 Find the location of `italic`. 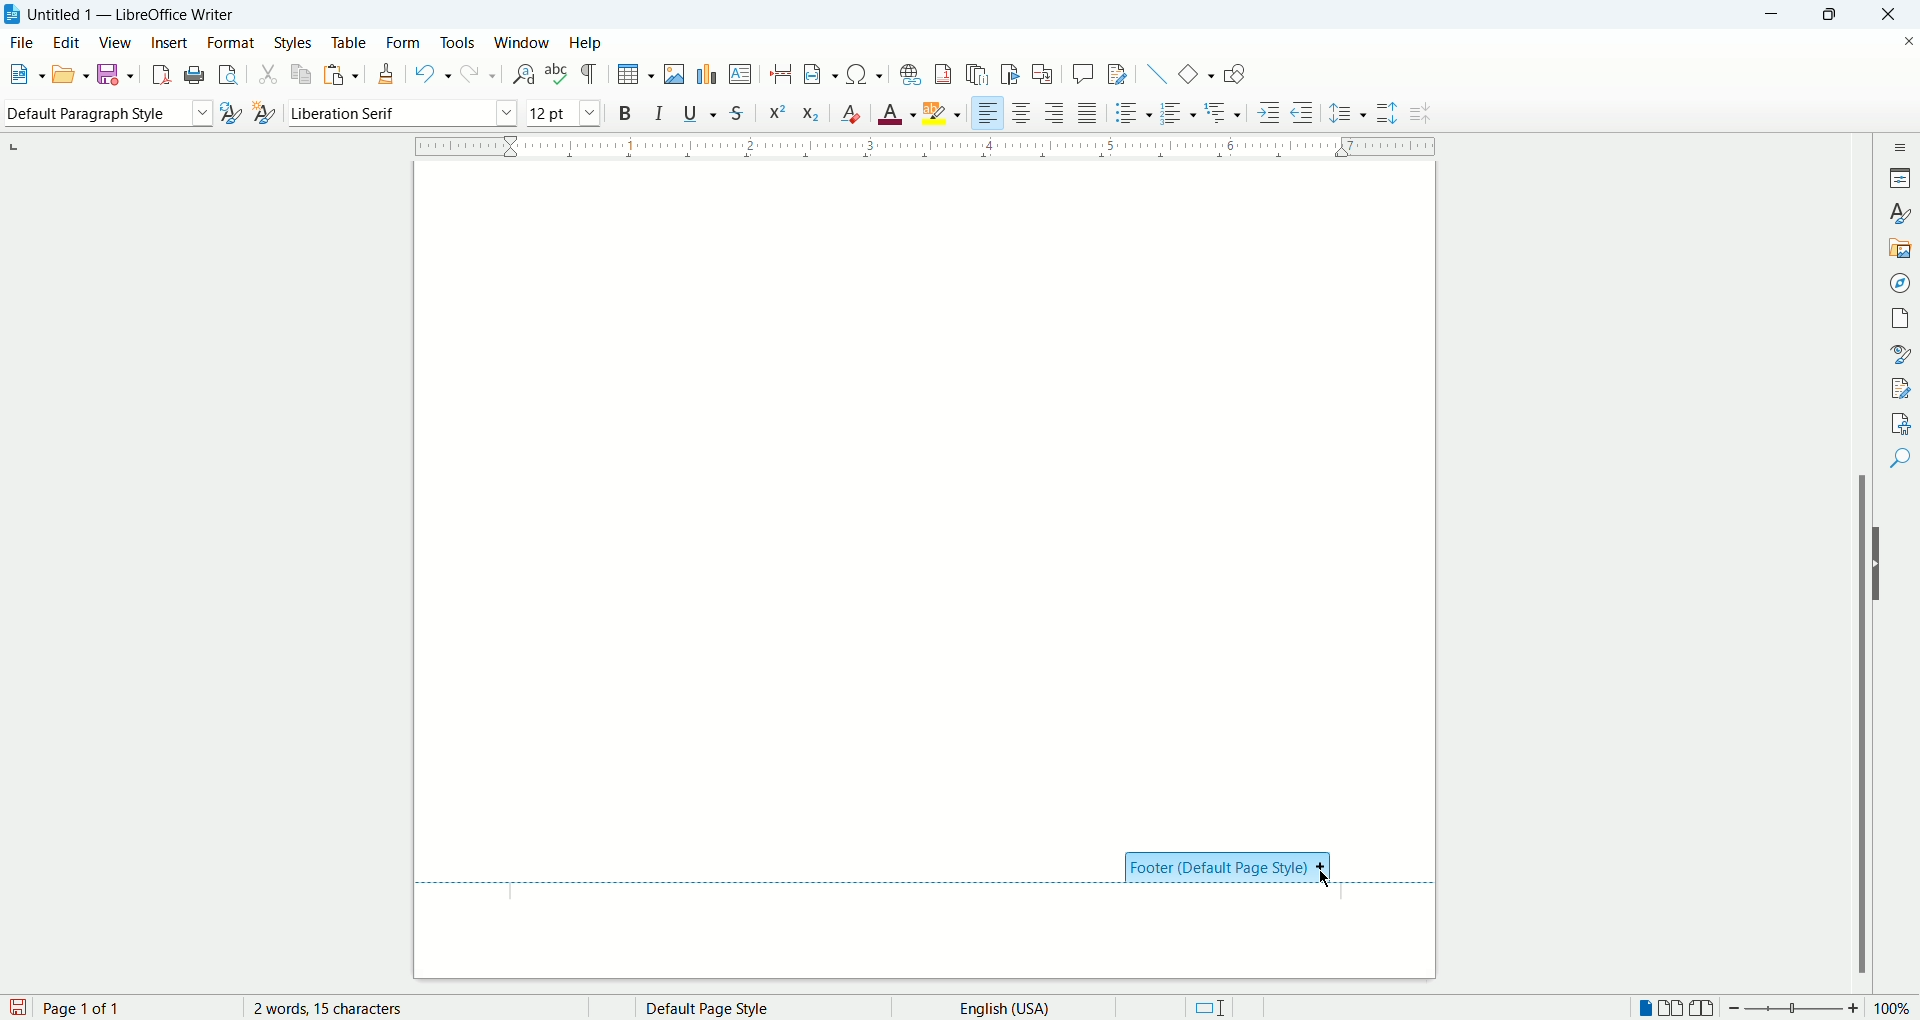

italic is located at coordinates (660, 112).